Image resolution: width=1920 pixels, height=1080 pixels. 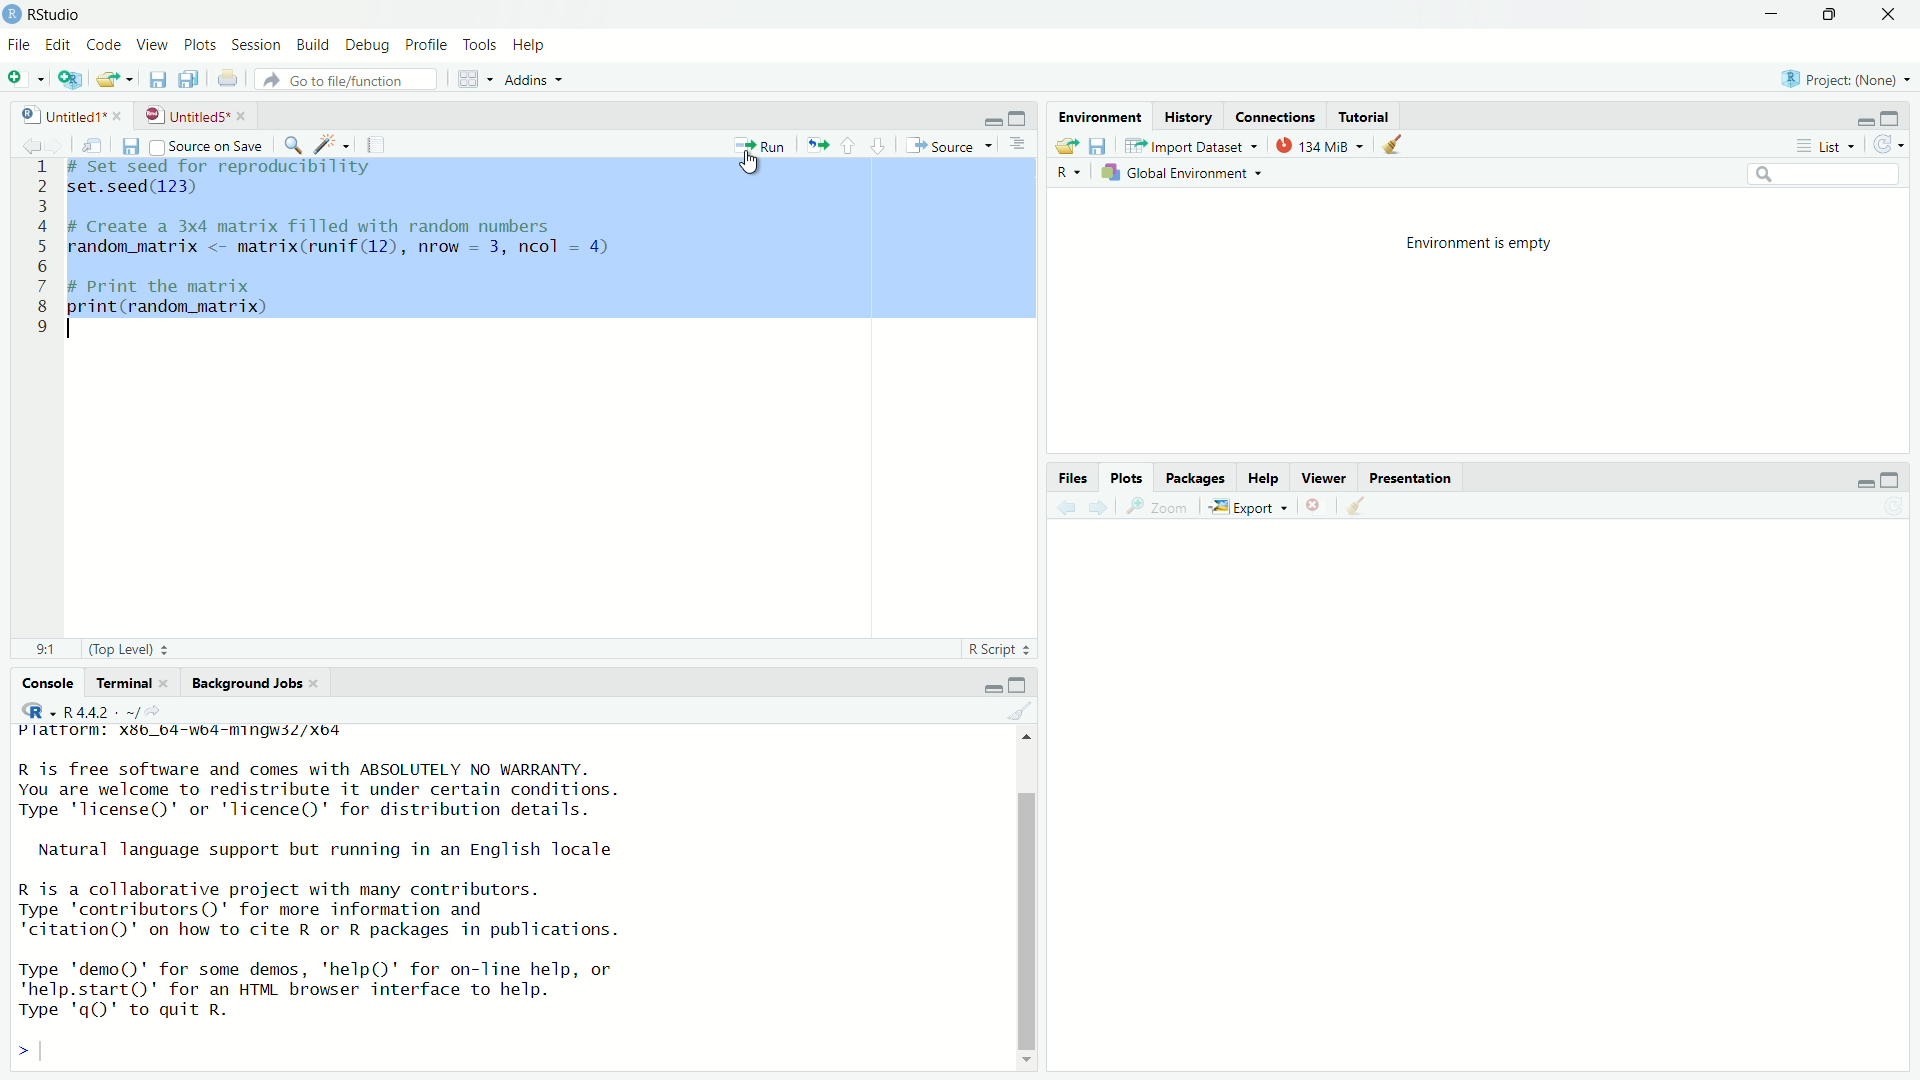 What do you see at coordinates (1859, 120) in the screenshot?
I see `minimise` at bounding box center [1859, 120].